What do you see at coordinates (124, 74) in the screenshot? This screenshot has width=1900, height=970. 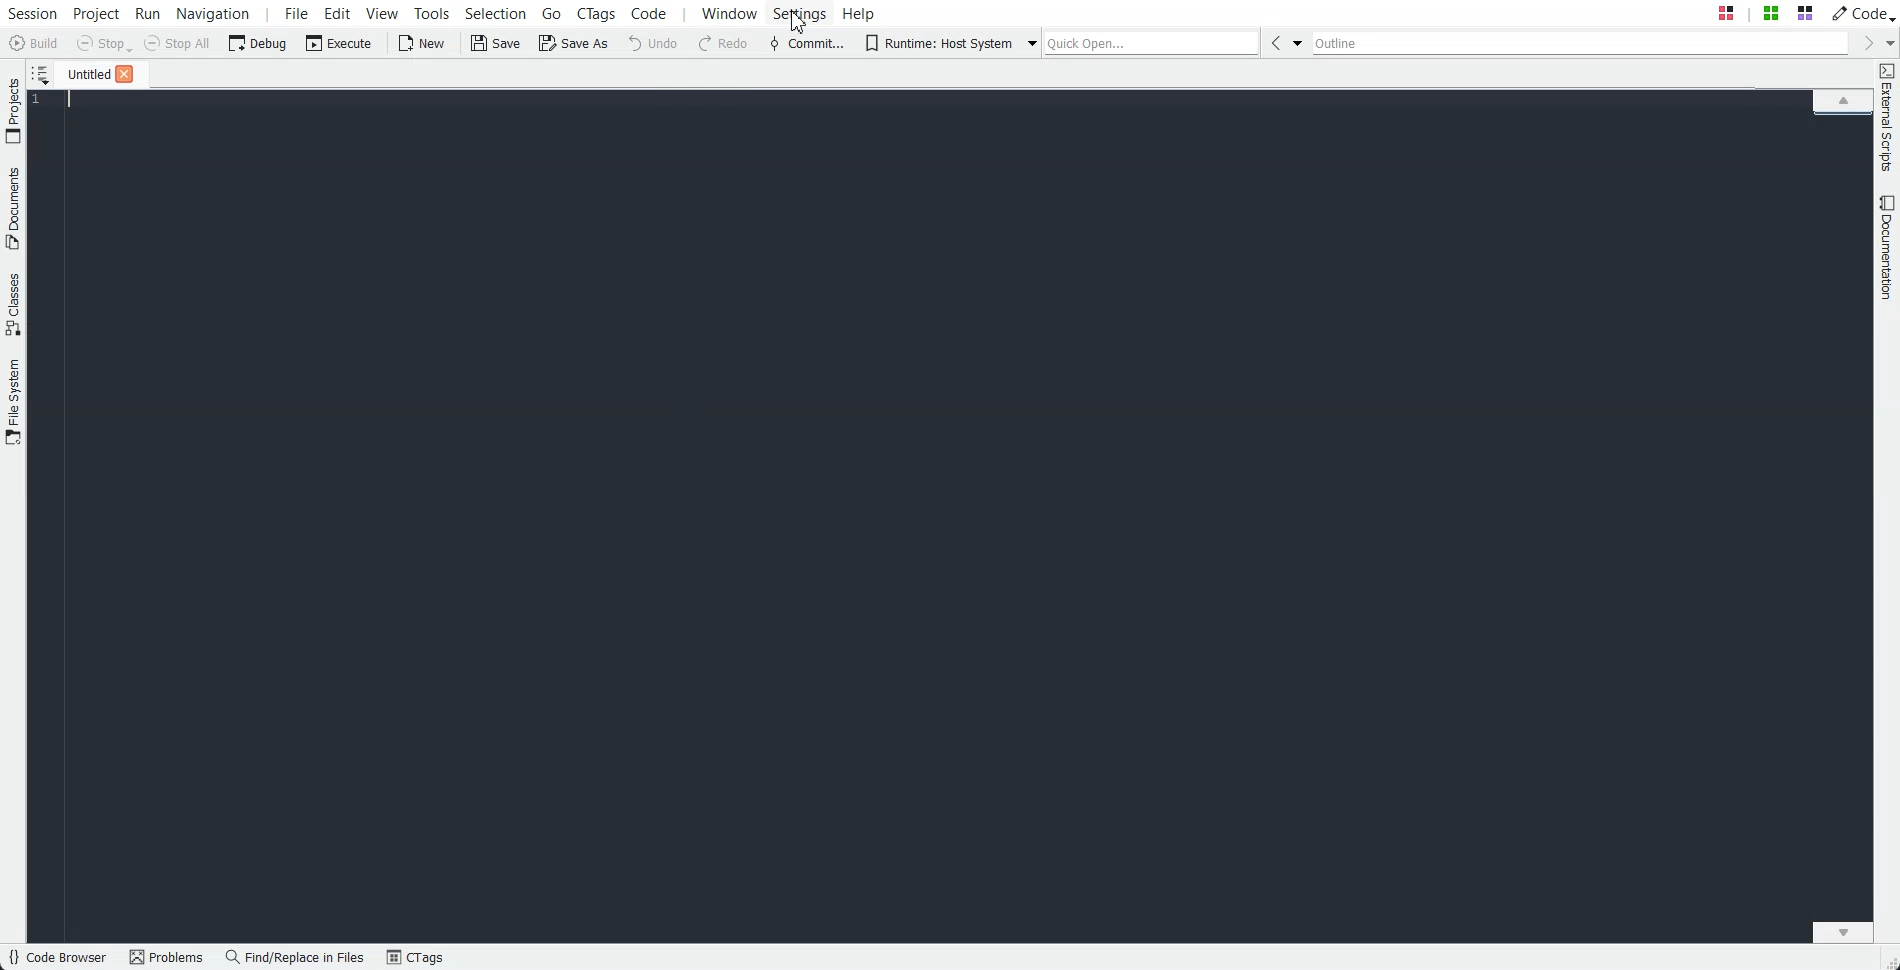 I see `Close` at bounding box center [124, 74].